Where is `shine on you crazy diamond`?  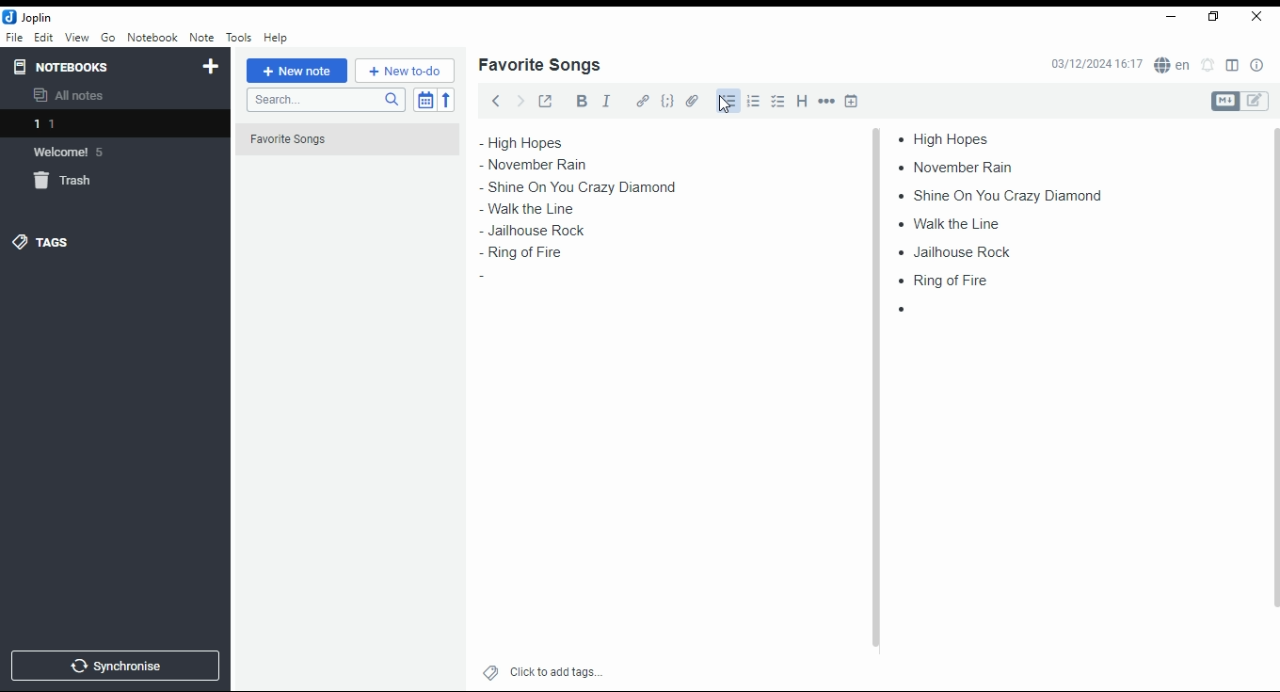
shine on you crazy diamond is located at coordinates (993, 194).